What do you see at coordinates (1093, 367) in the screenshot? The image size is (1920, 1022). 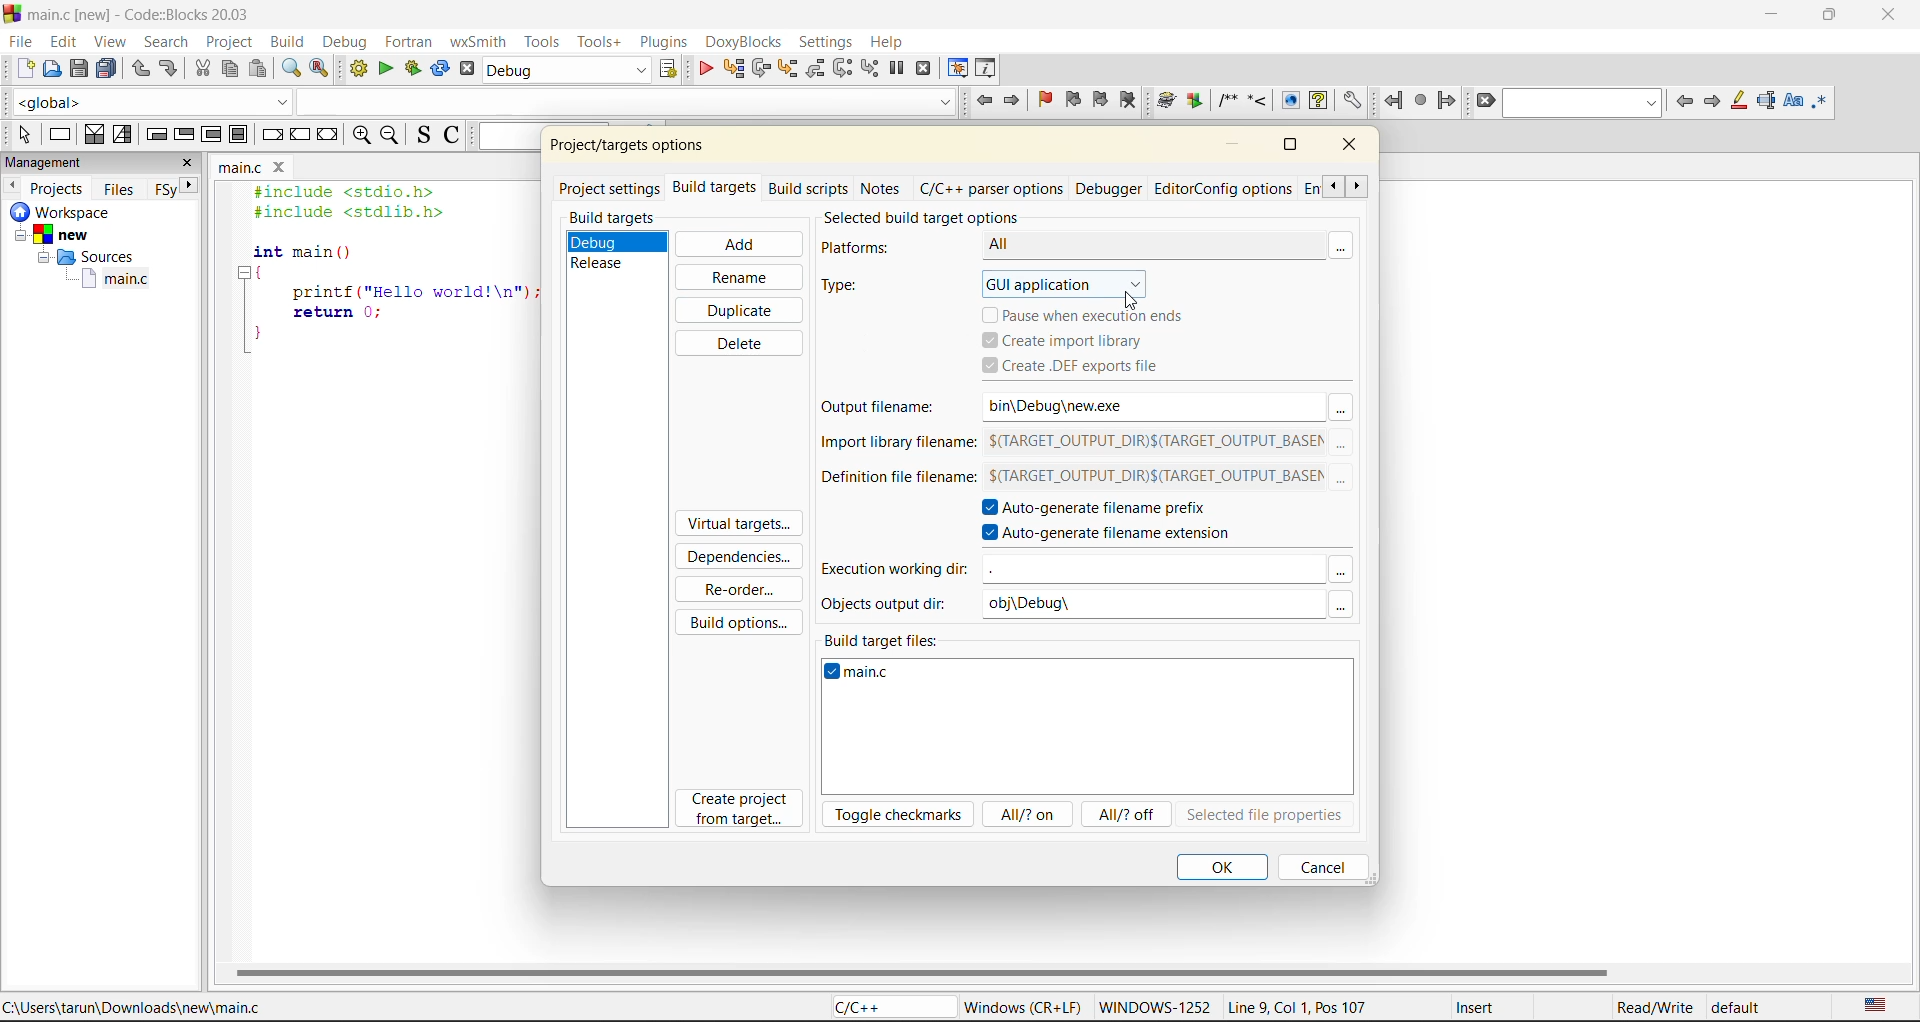 I see `create .def exports file` at bounding box center [1093, 367].